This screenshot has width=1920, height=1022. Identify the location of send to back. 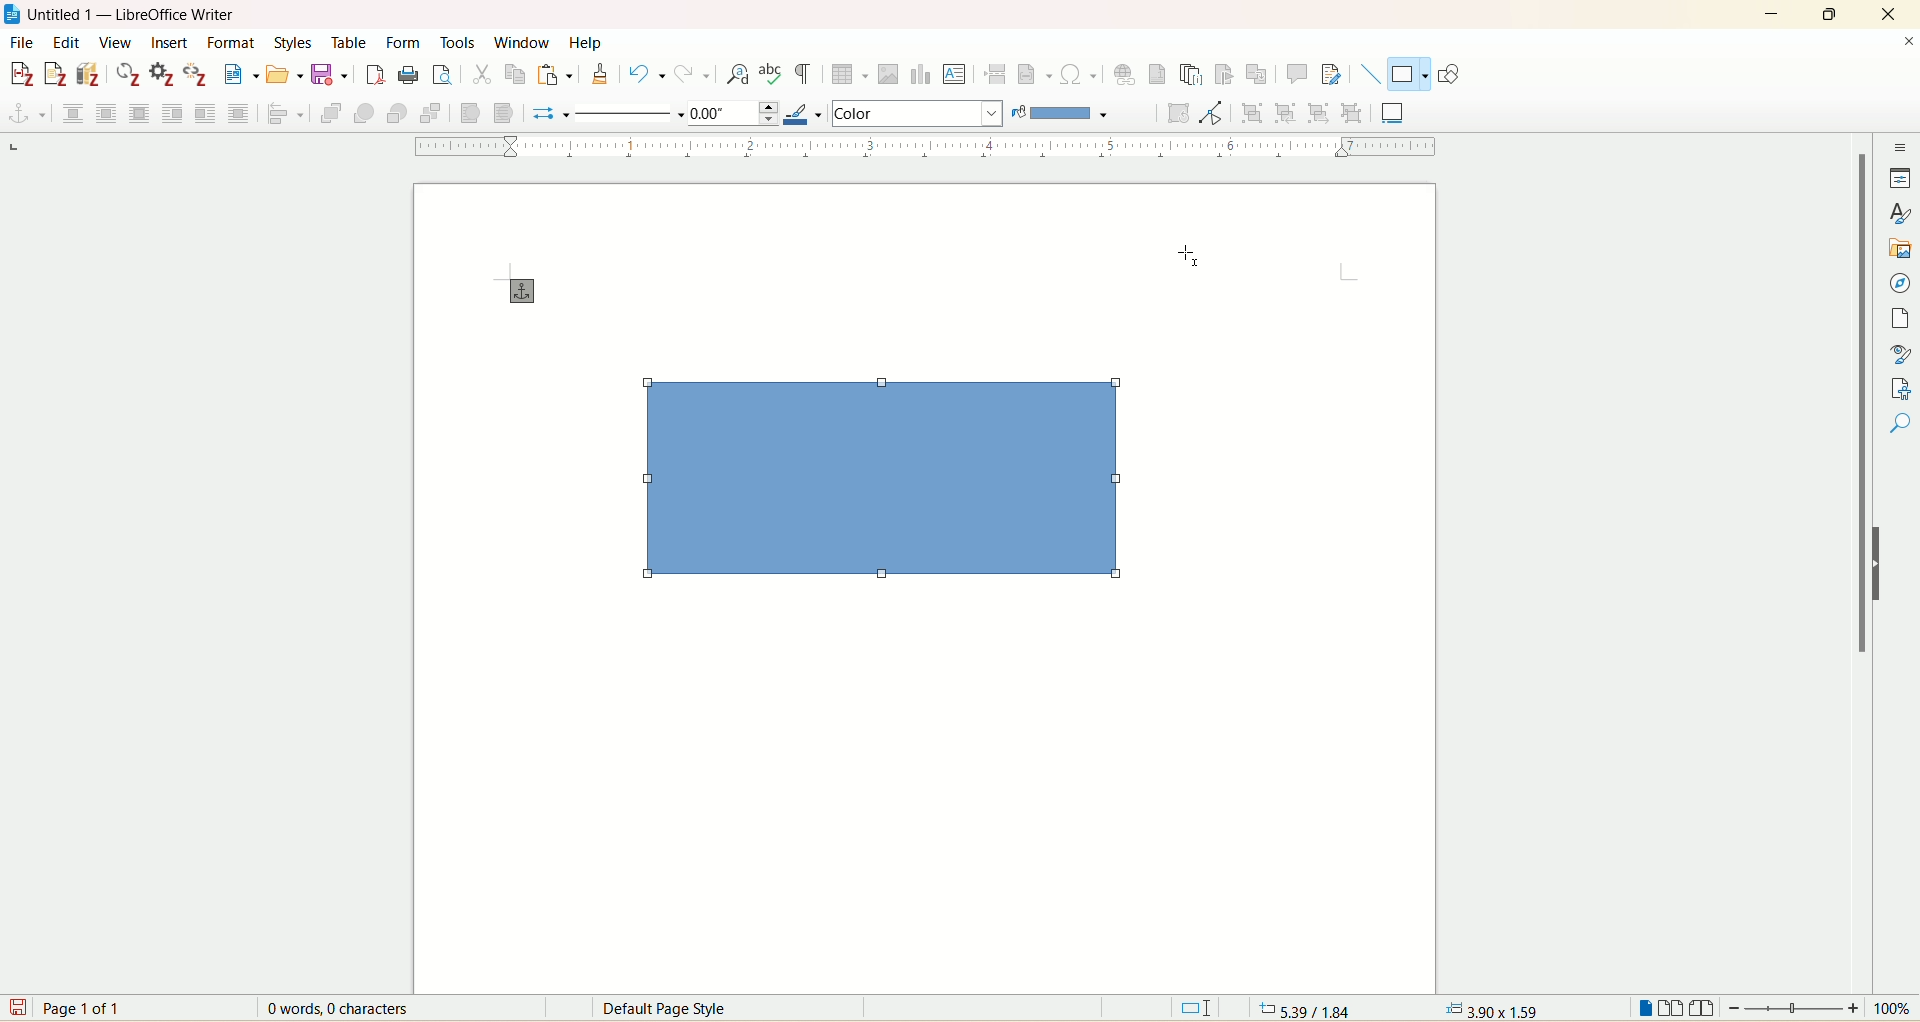
(429, 116).